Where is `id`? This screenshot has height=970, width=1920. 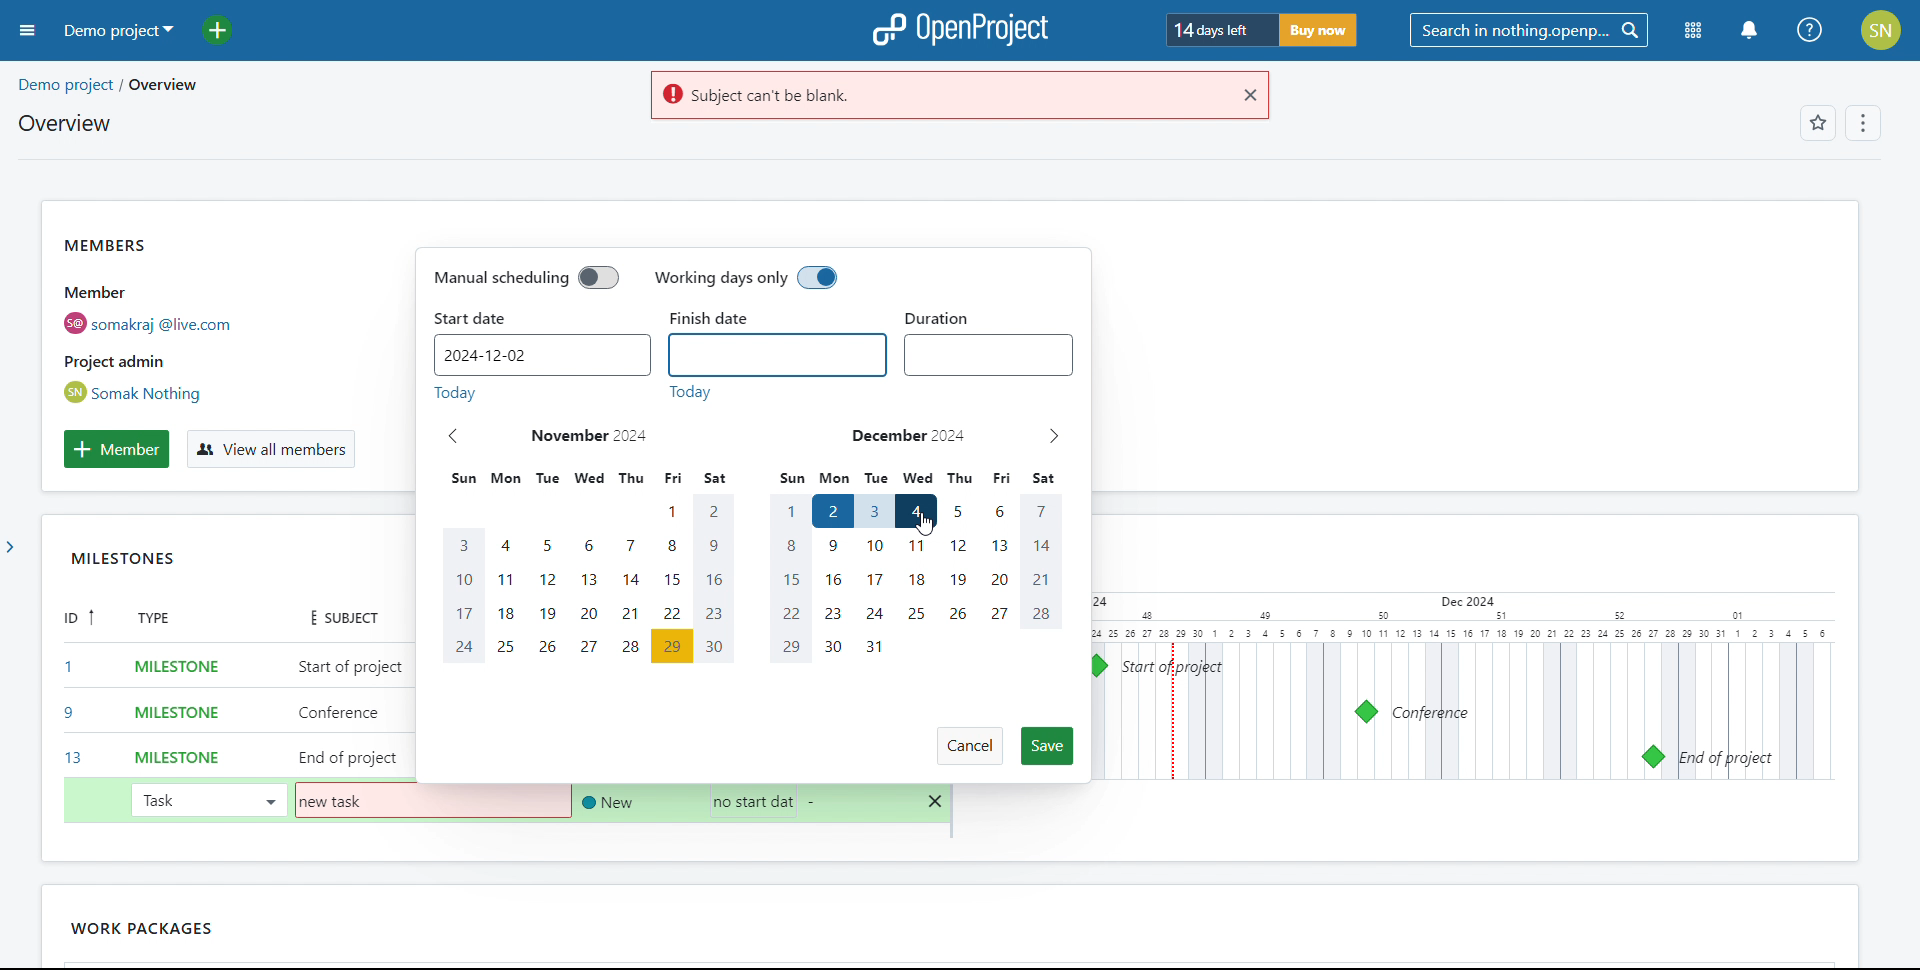
id is located at coordinates (72, 691).